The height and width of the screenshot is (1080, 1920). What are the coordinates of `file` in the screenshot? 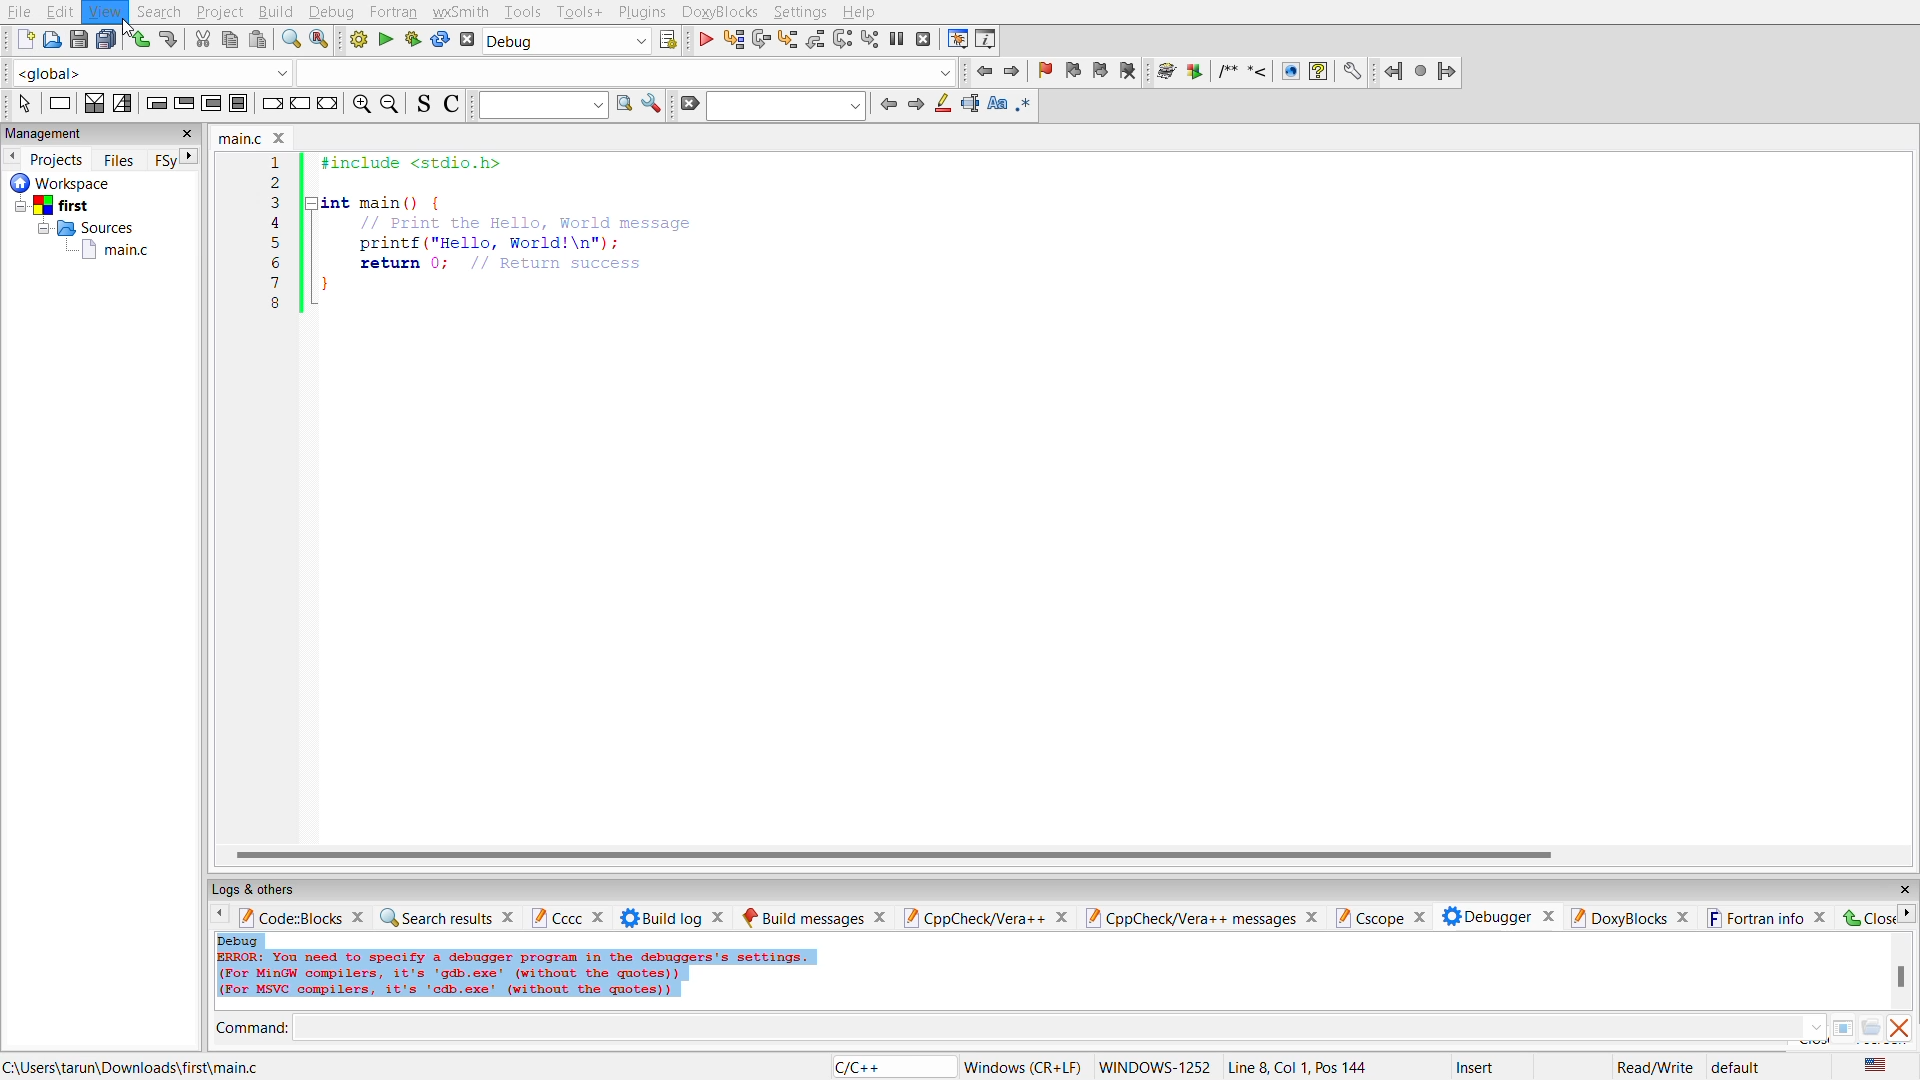 It's located at (22, 13).